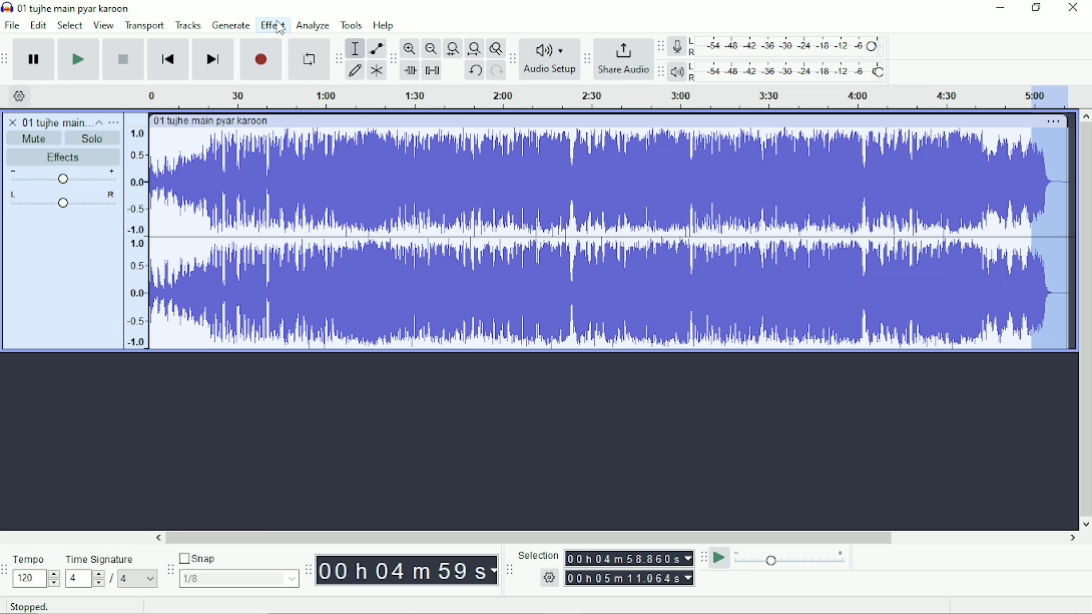 This screenshot has height=614, width=1092. Describe the element at coordinates (34, 139) in the screenshot. I see `Mute` at that location.